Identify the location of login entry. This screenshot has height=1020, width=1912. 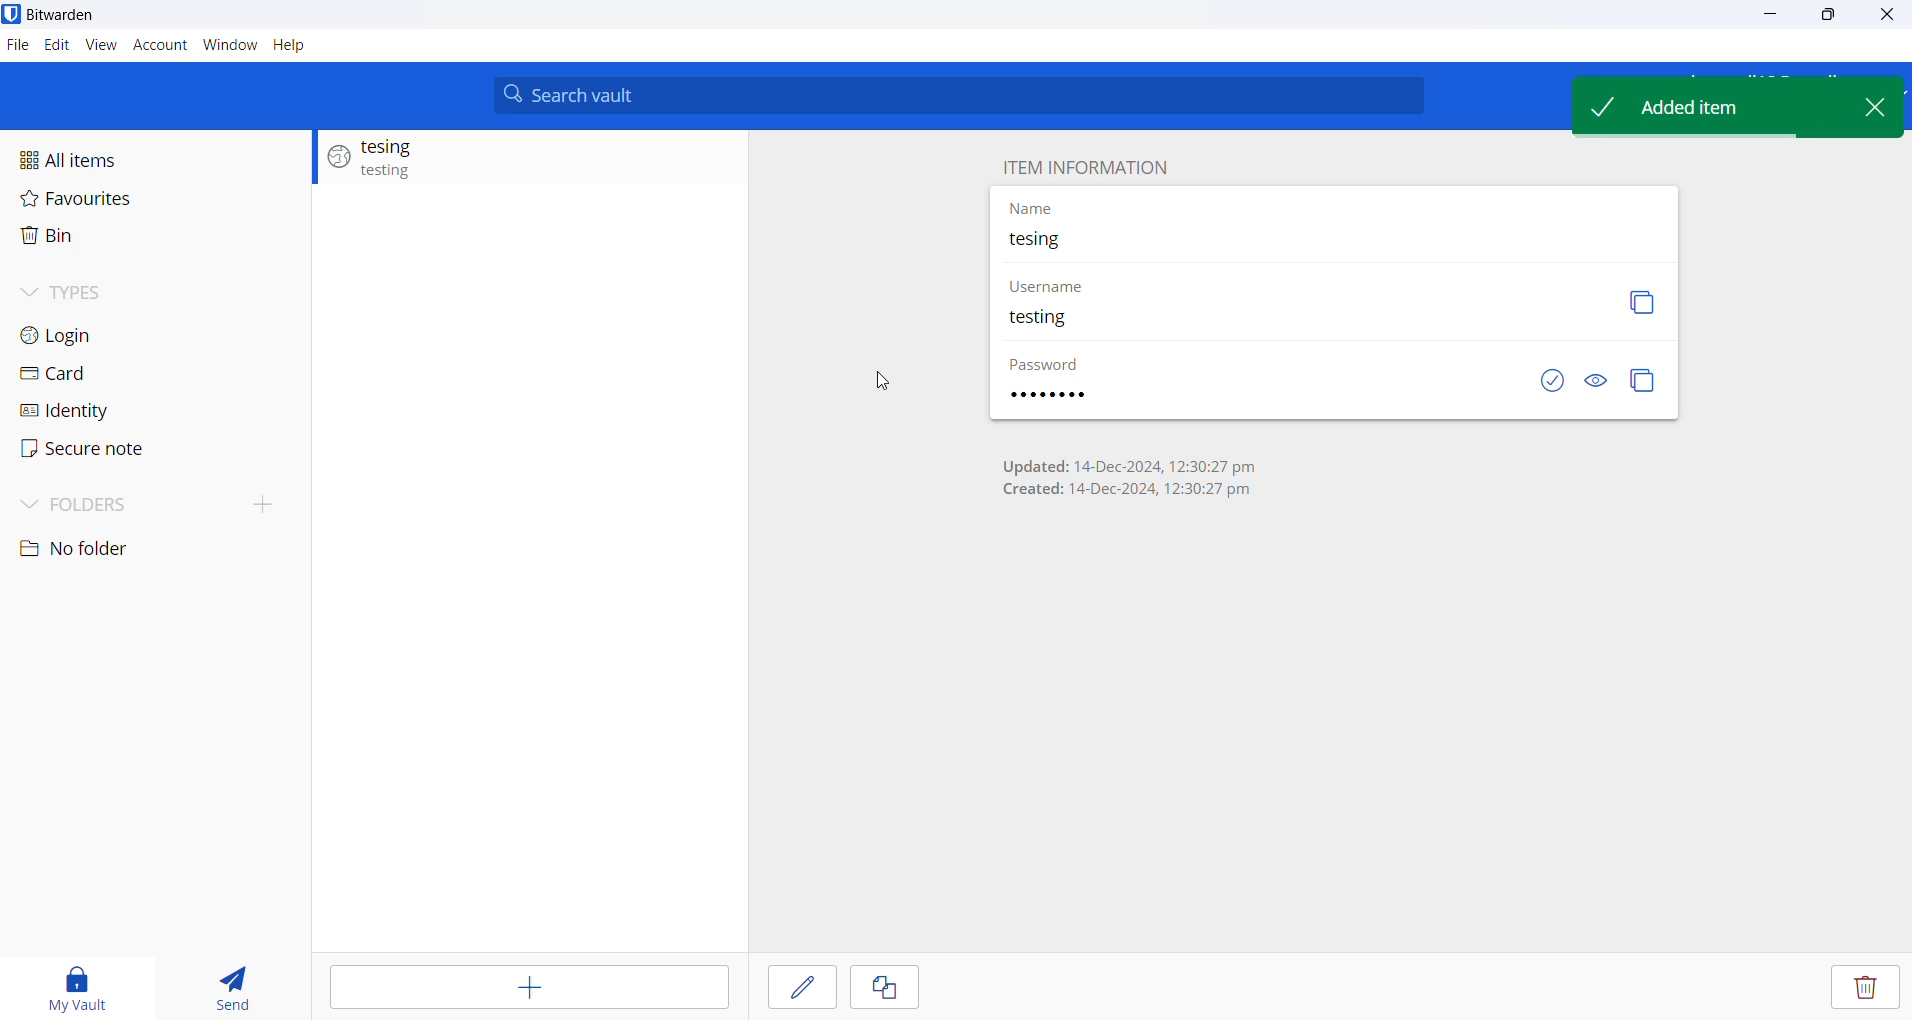
(530, 160).